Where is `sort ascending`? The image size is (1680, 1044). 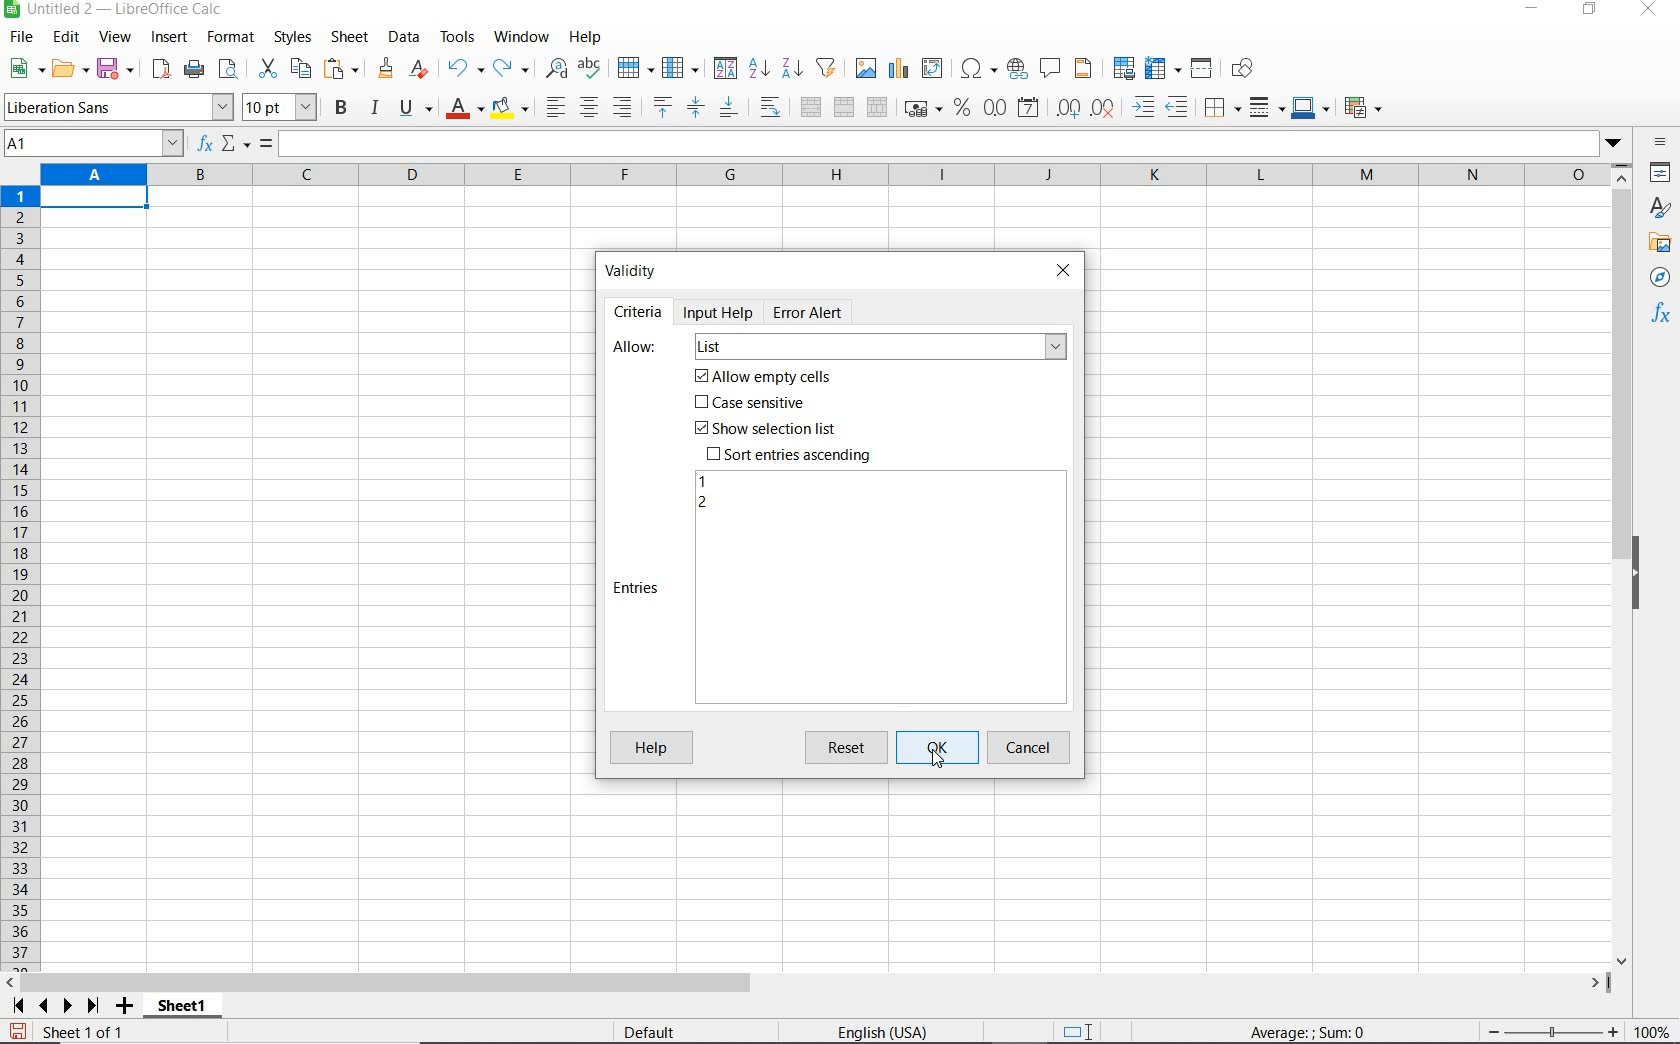 sort ascending is located at coordinates (759, 70).